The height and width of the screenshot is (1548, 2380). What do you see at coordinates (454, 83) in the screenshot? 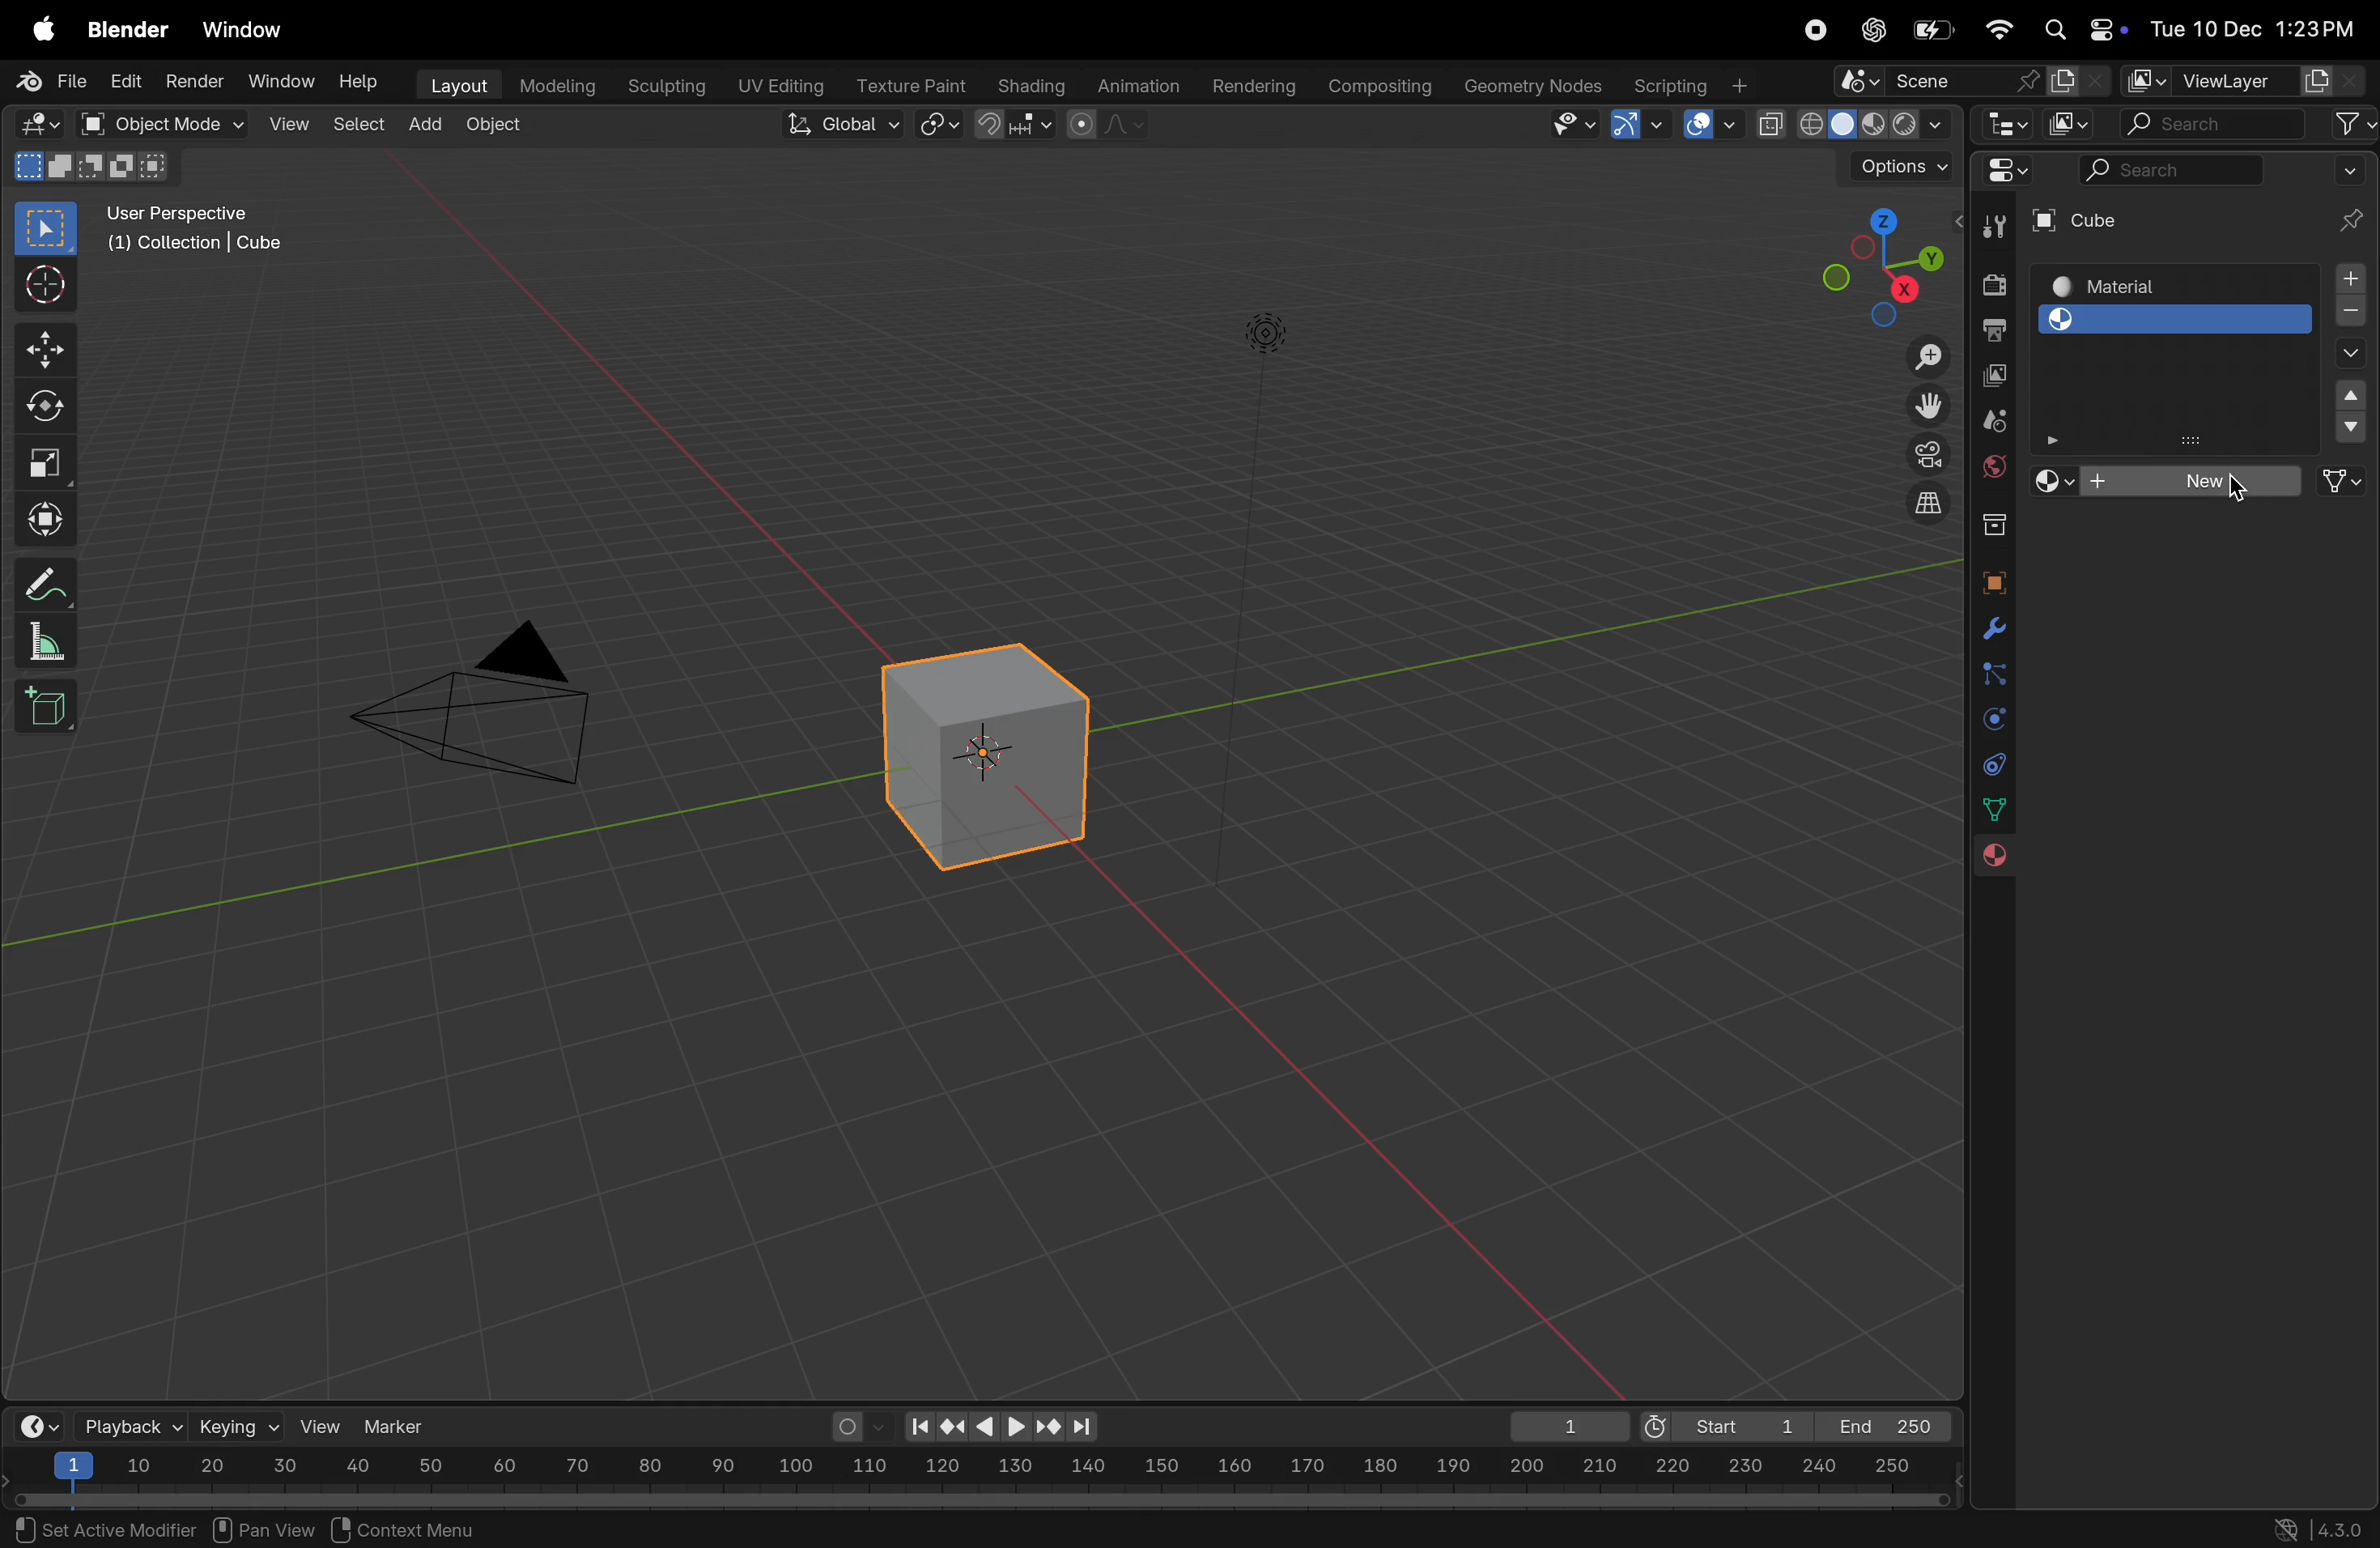
I see `Layout` at bounding box center [454, 83].